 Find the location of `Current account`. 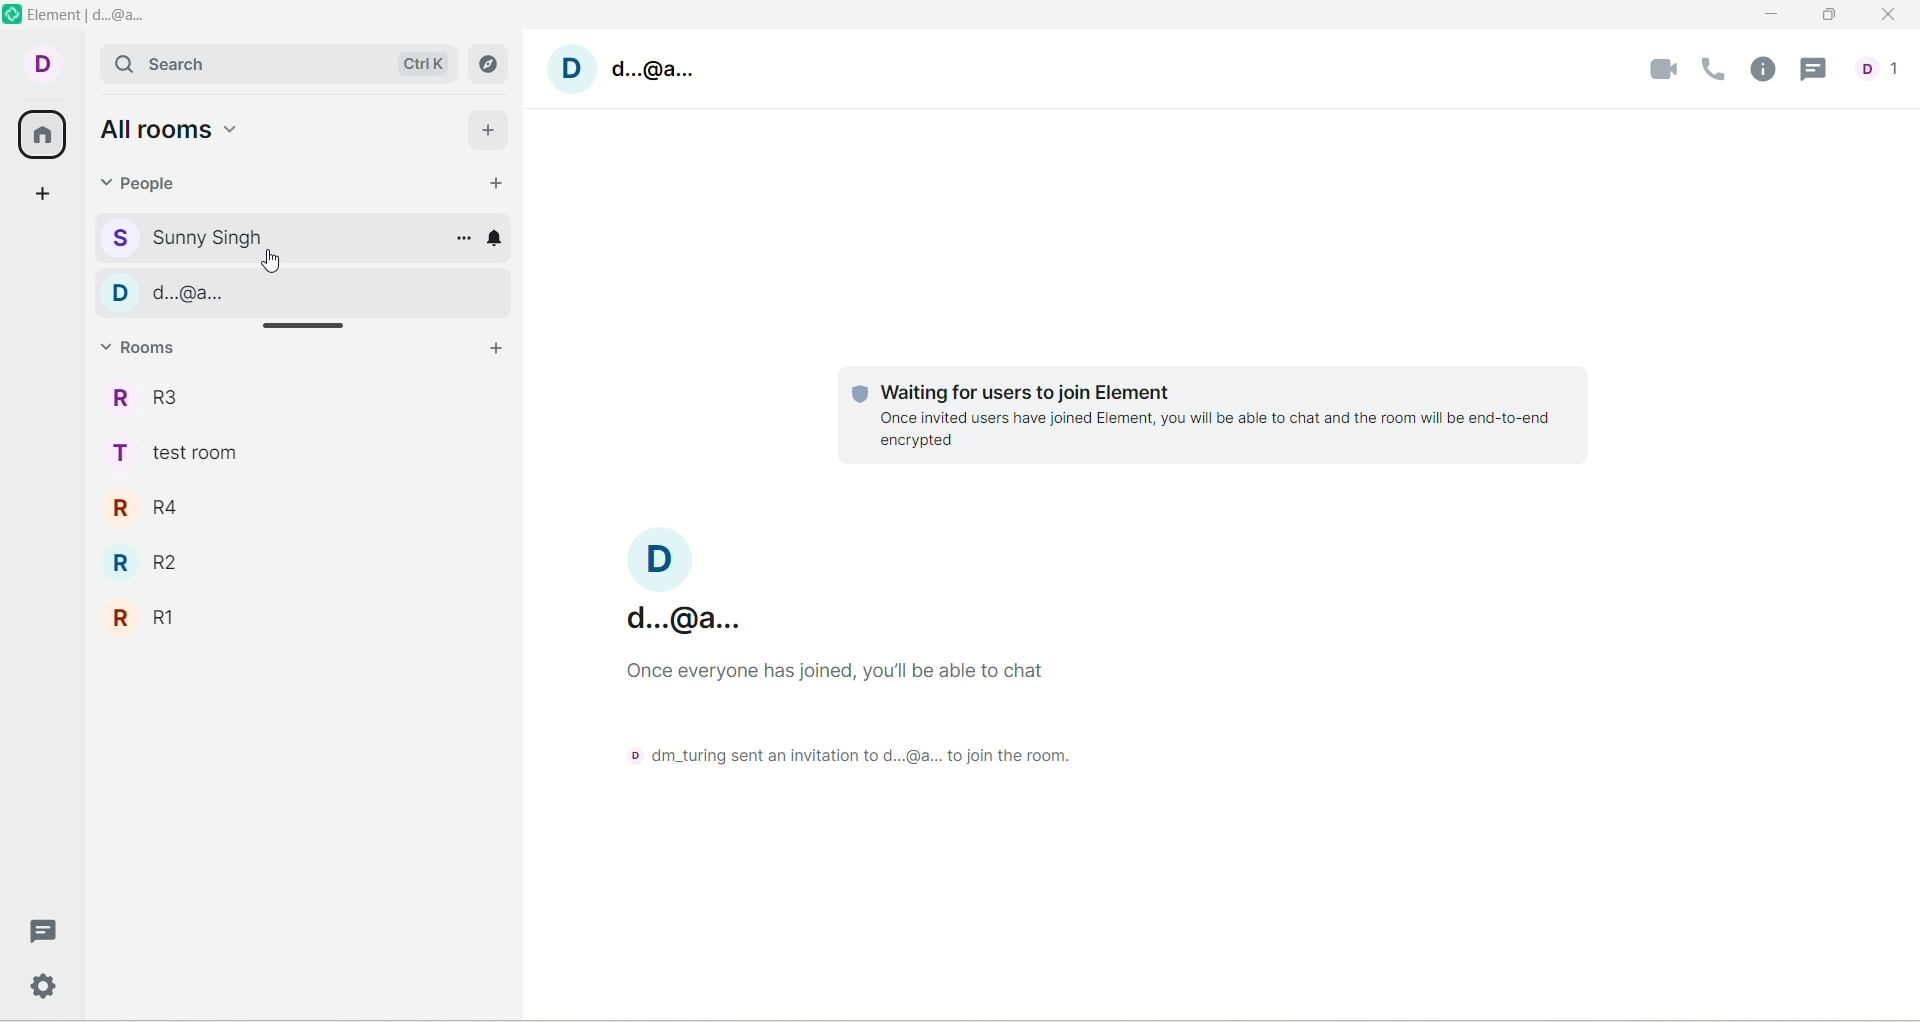

Current account is located at coordinates (682, 580).